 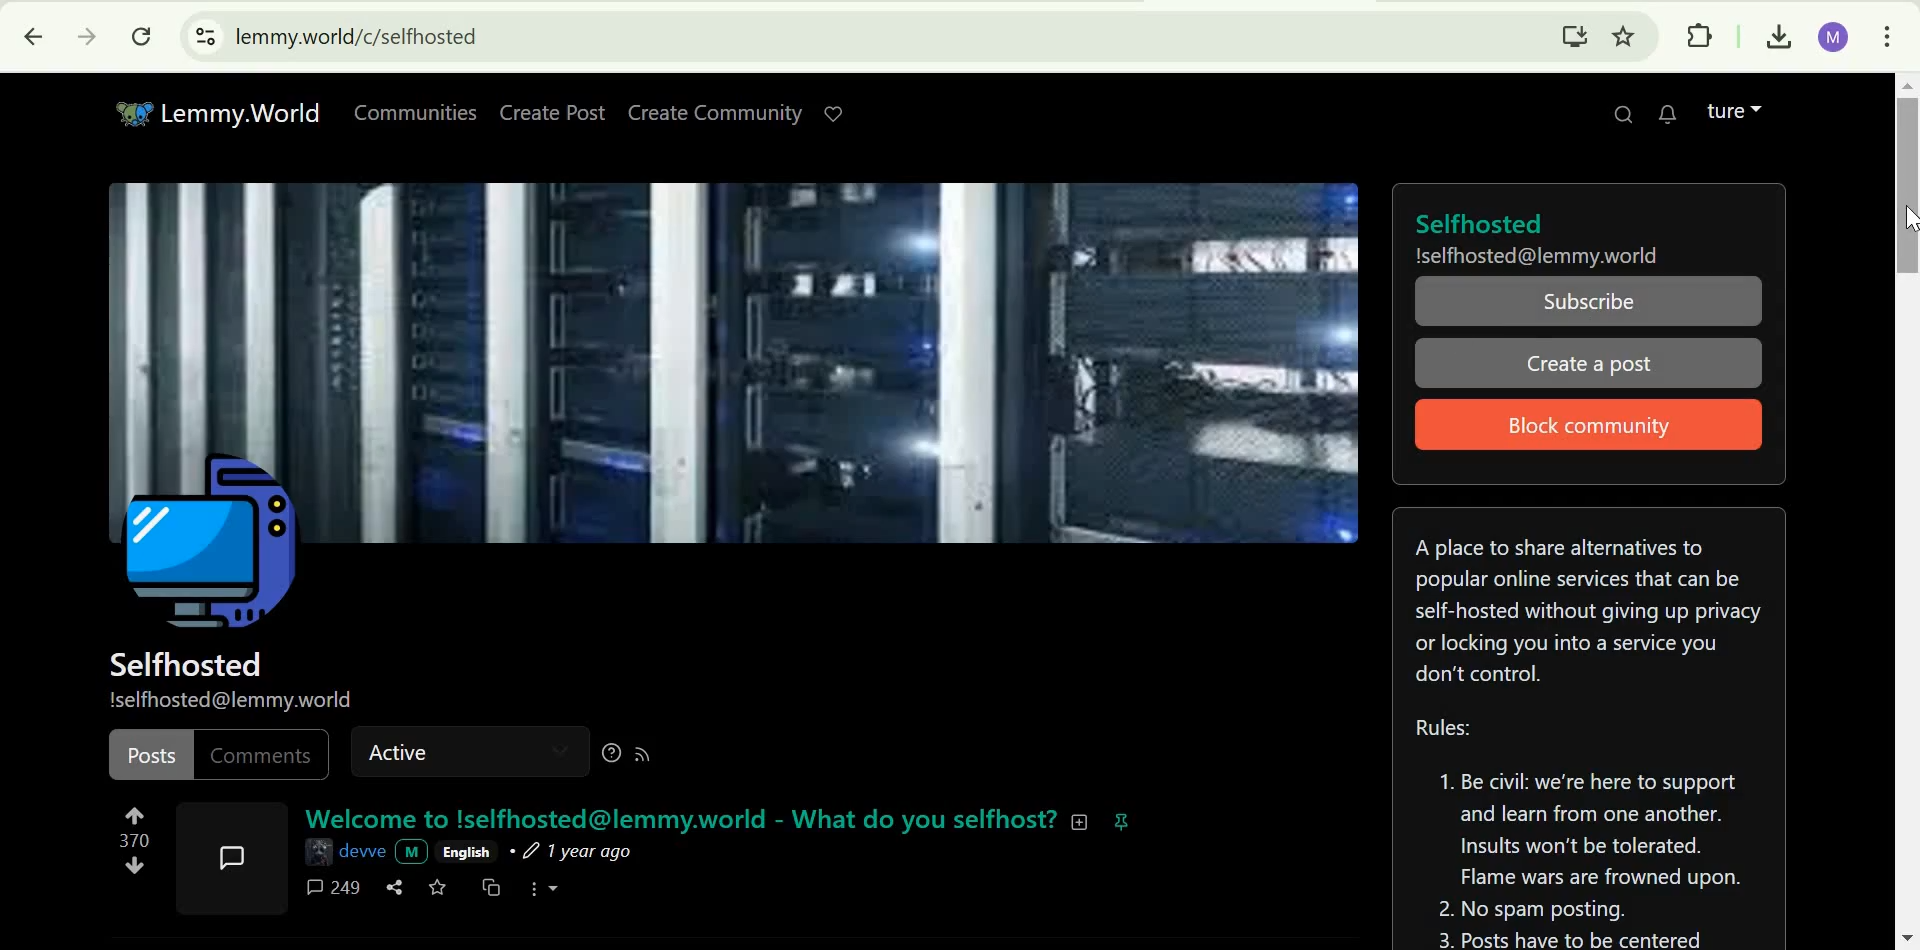 What do you see at coordinates (412, 852) in the screenshot?
I see `mod` at bounding box center [412, 852].